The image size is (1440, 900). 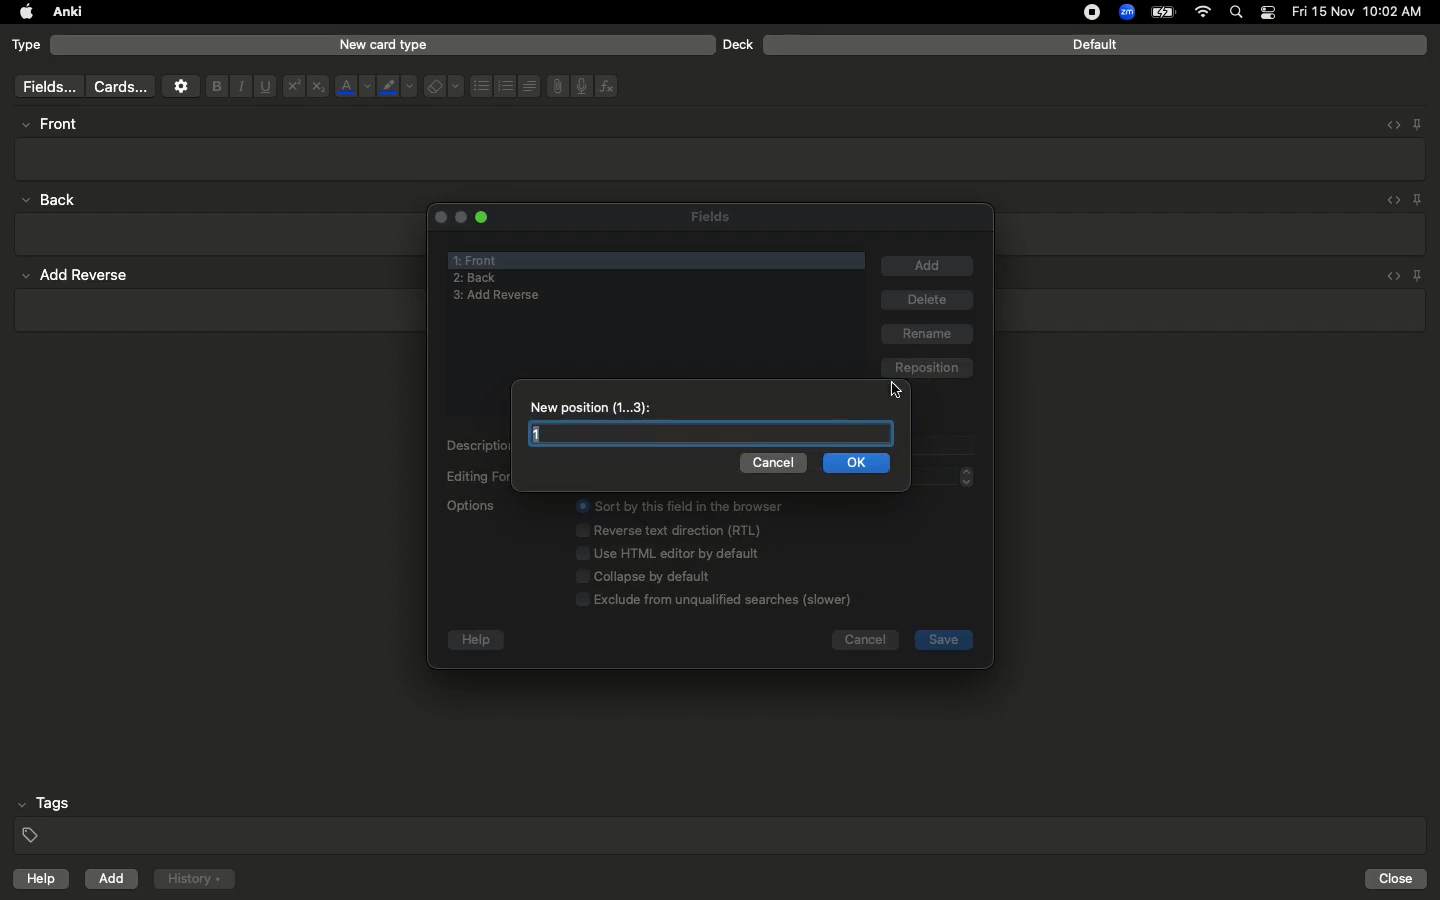 What do you see at coordinates (864, 642) in the screenshot?
I see `Cancel` at bounding box center [864, 642].